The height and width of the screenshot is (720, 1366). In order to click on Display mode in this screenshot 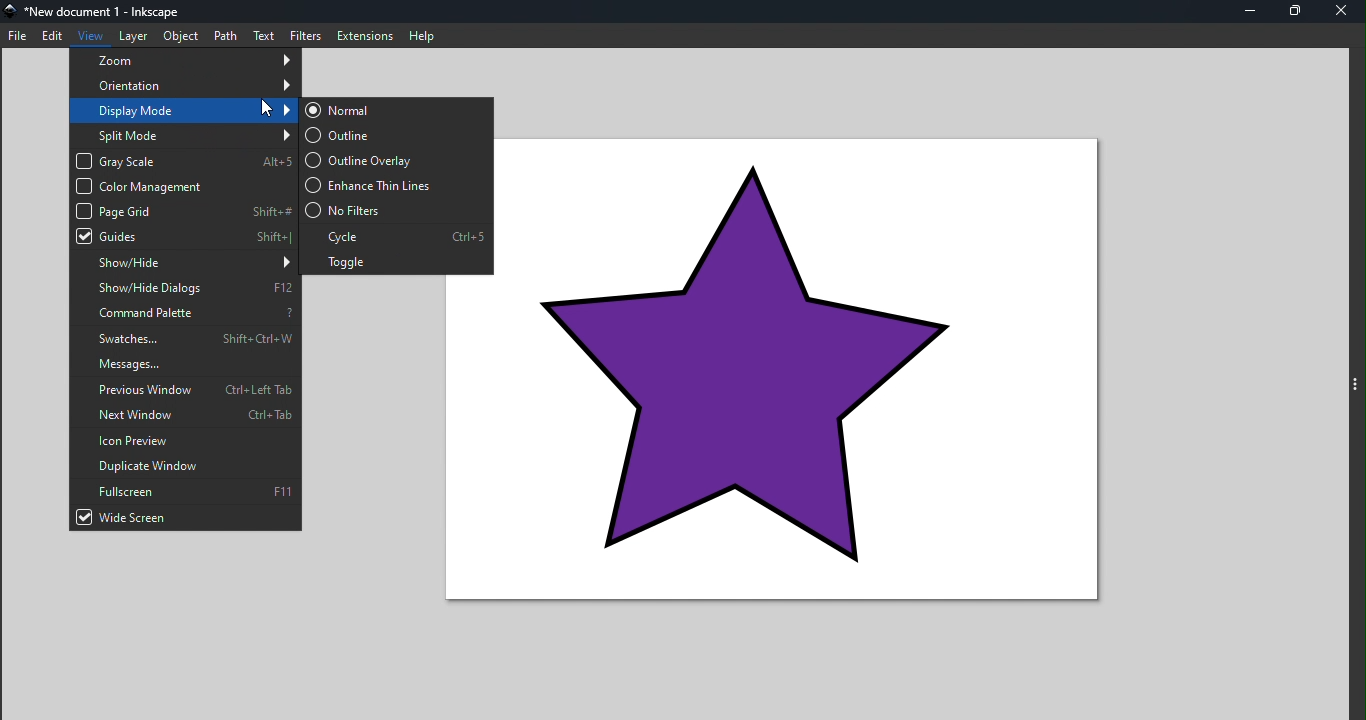, I will do `click(182, 110)`.